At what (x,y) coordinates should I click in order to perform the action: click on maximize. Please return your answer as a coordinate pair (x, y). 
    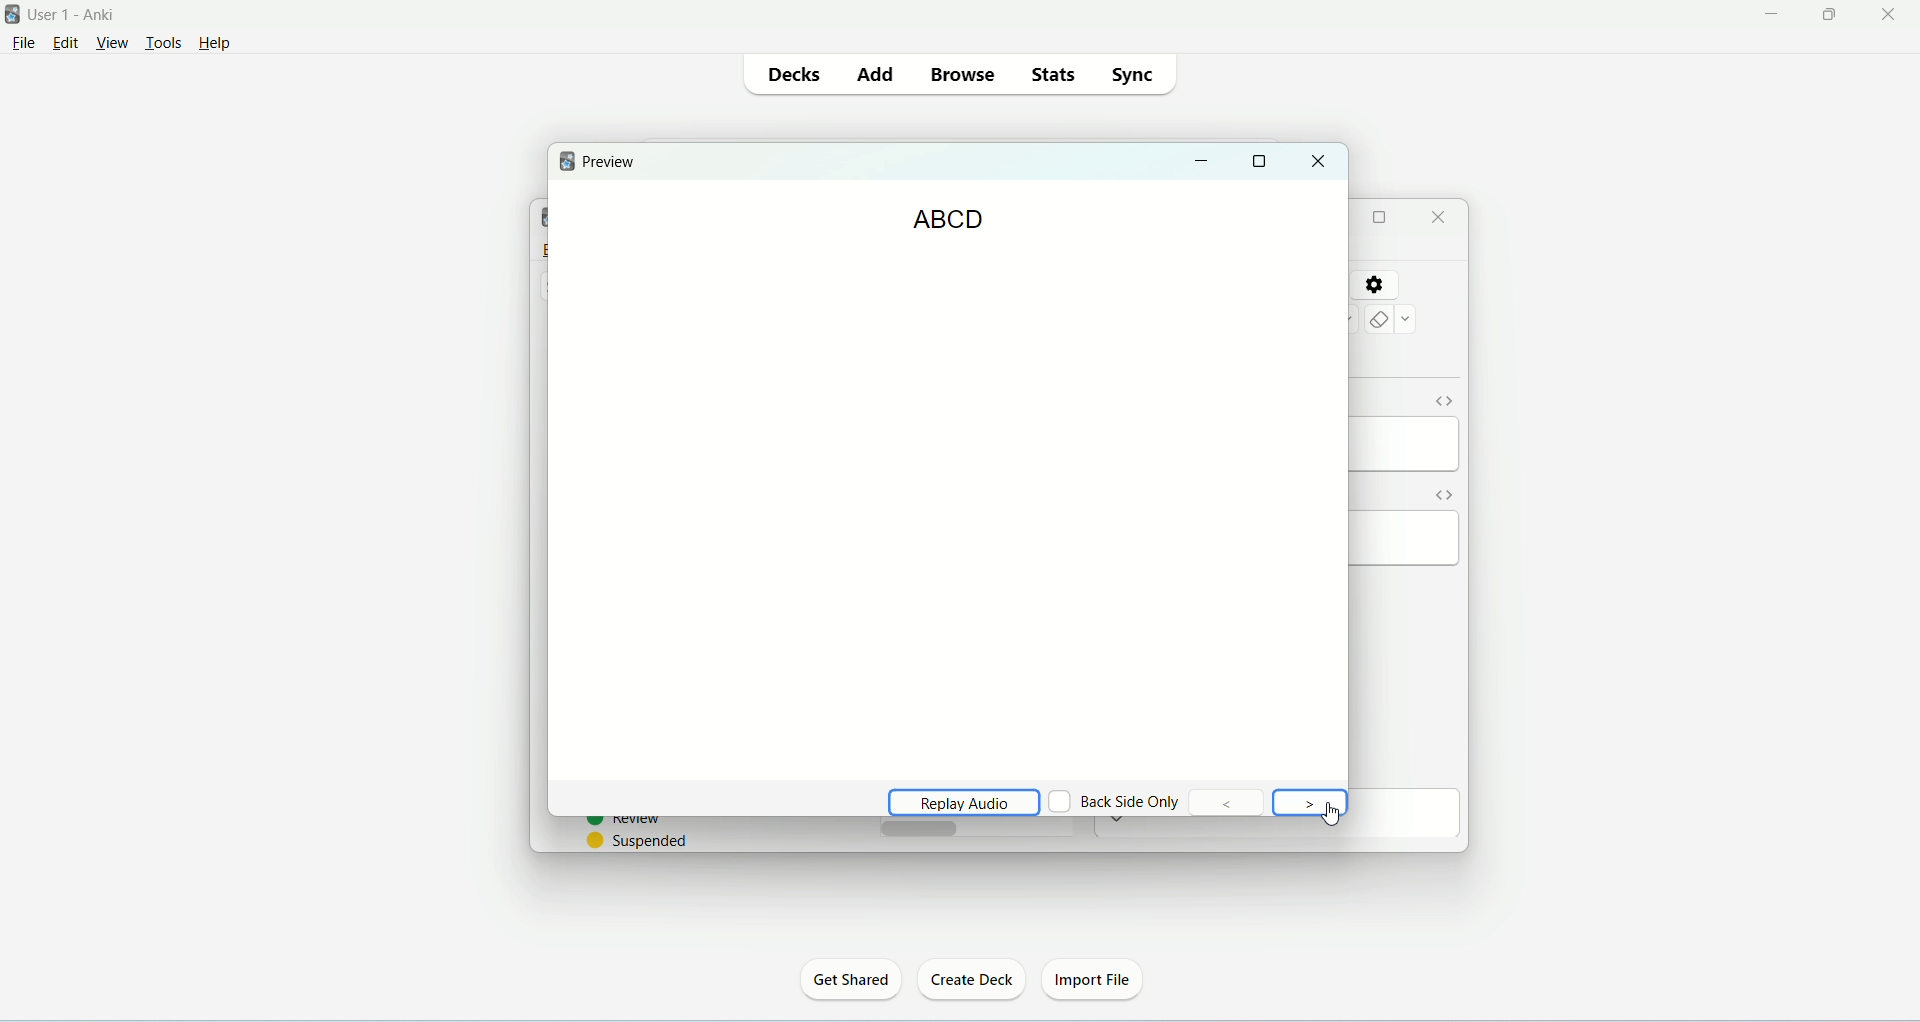
    Looking at the image, I should click on (1262, 162).